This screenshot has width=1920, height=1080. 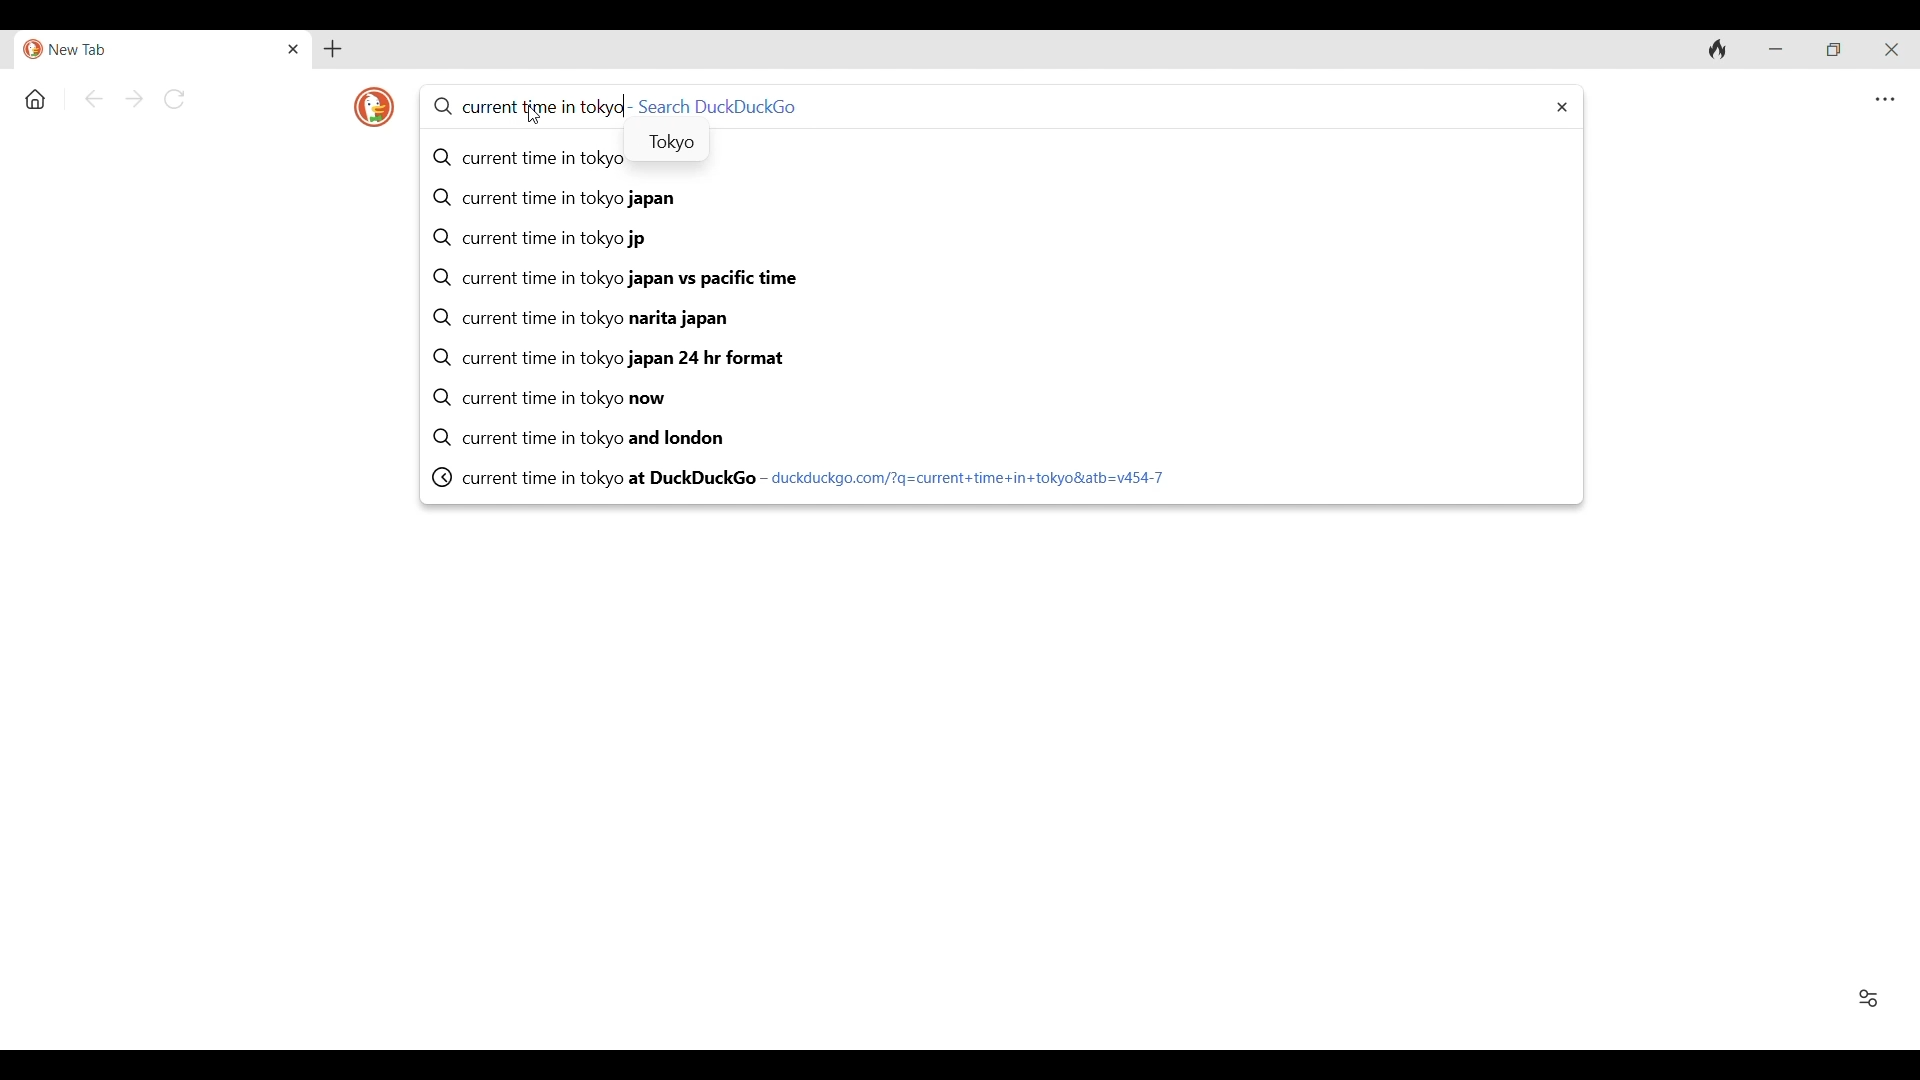 What do you see at coordinates (174, 99) in the screenshot?
I see `Reload page` at bounding box center [174, 99].